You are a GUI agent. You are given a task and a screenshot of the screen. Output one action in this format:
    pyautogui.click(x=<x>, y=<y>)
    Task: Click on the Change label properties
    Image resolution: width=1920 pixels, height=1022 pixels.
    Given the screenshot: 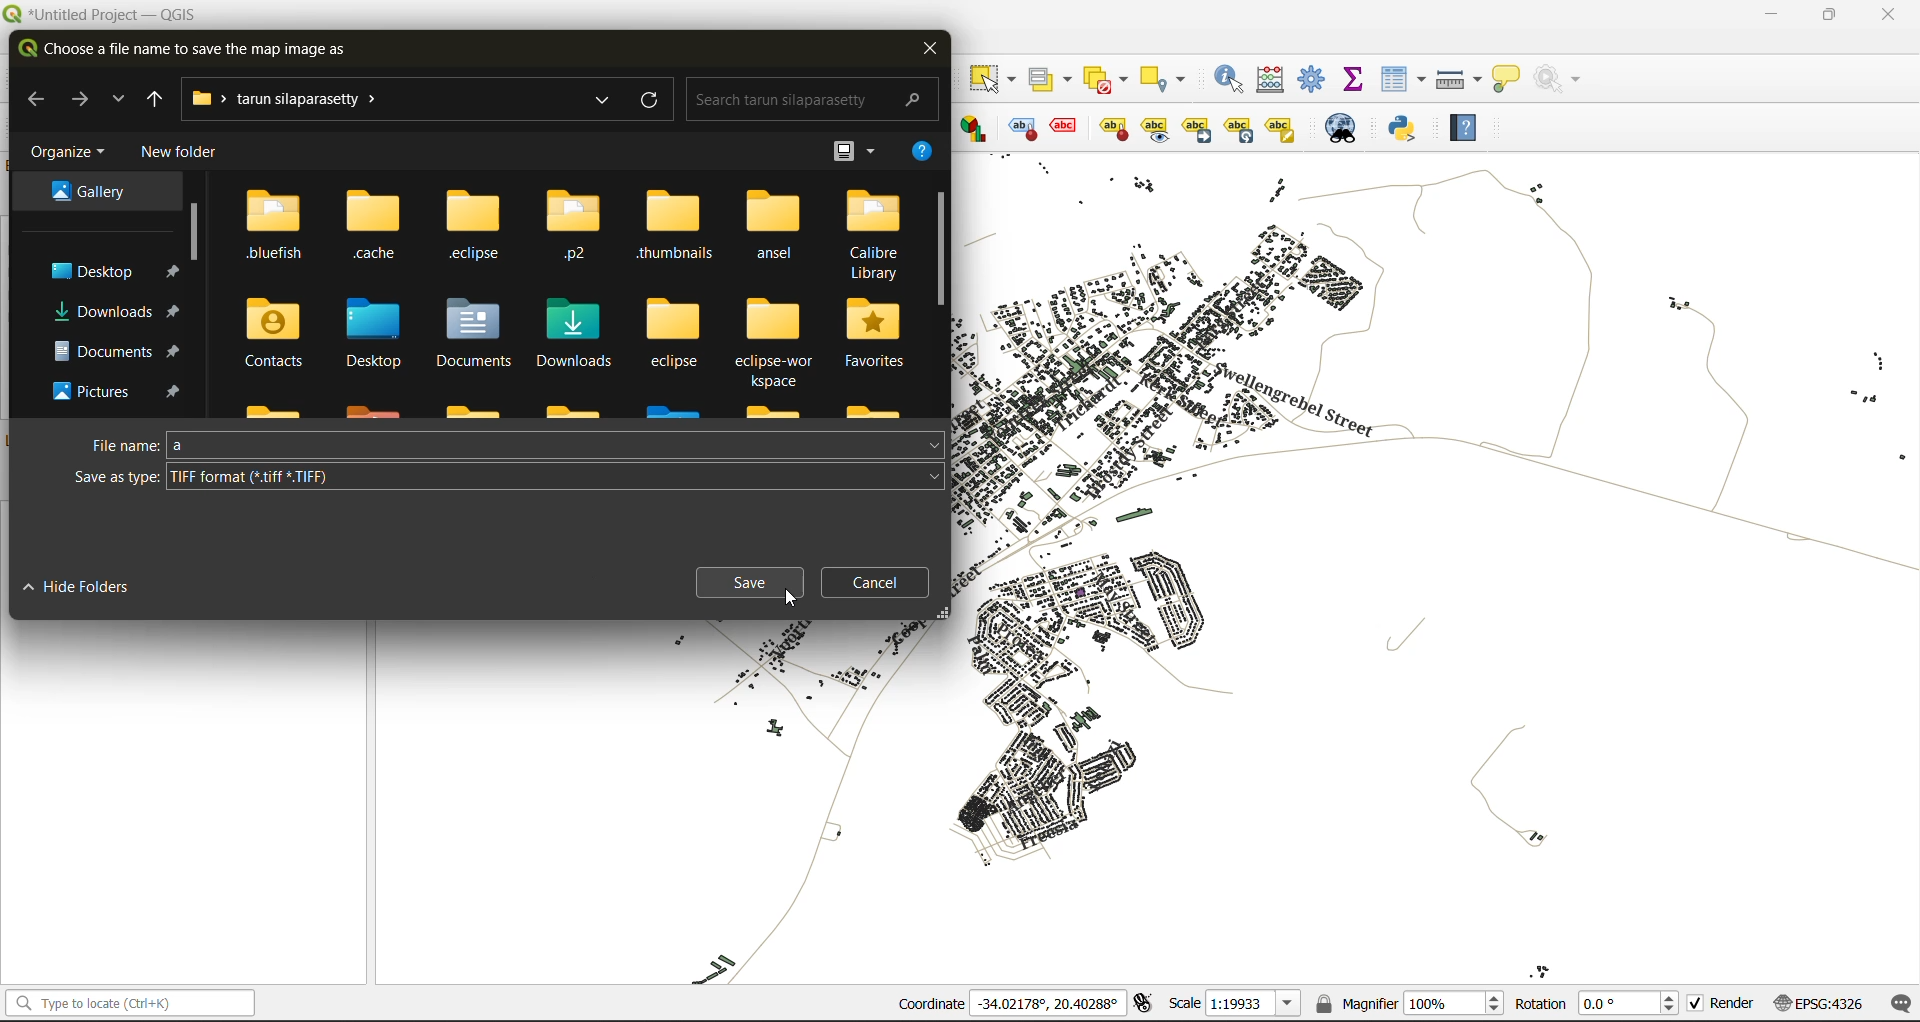 What is the action you would take?
    pyautogui.click(x=1281, y=127)
    